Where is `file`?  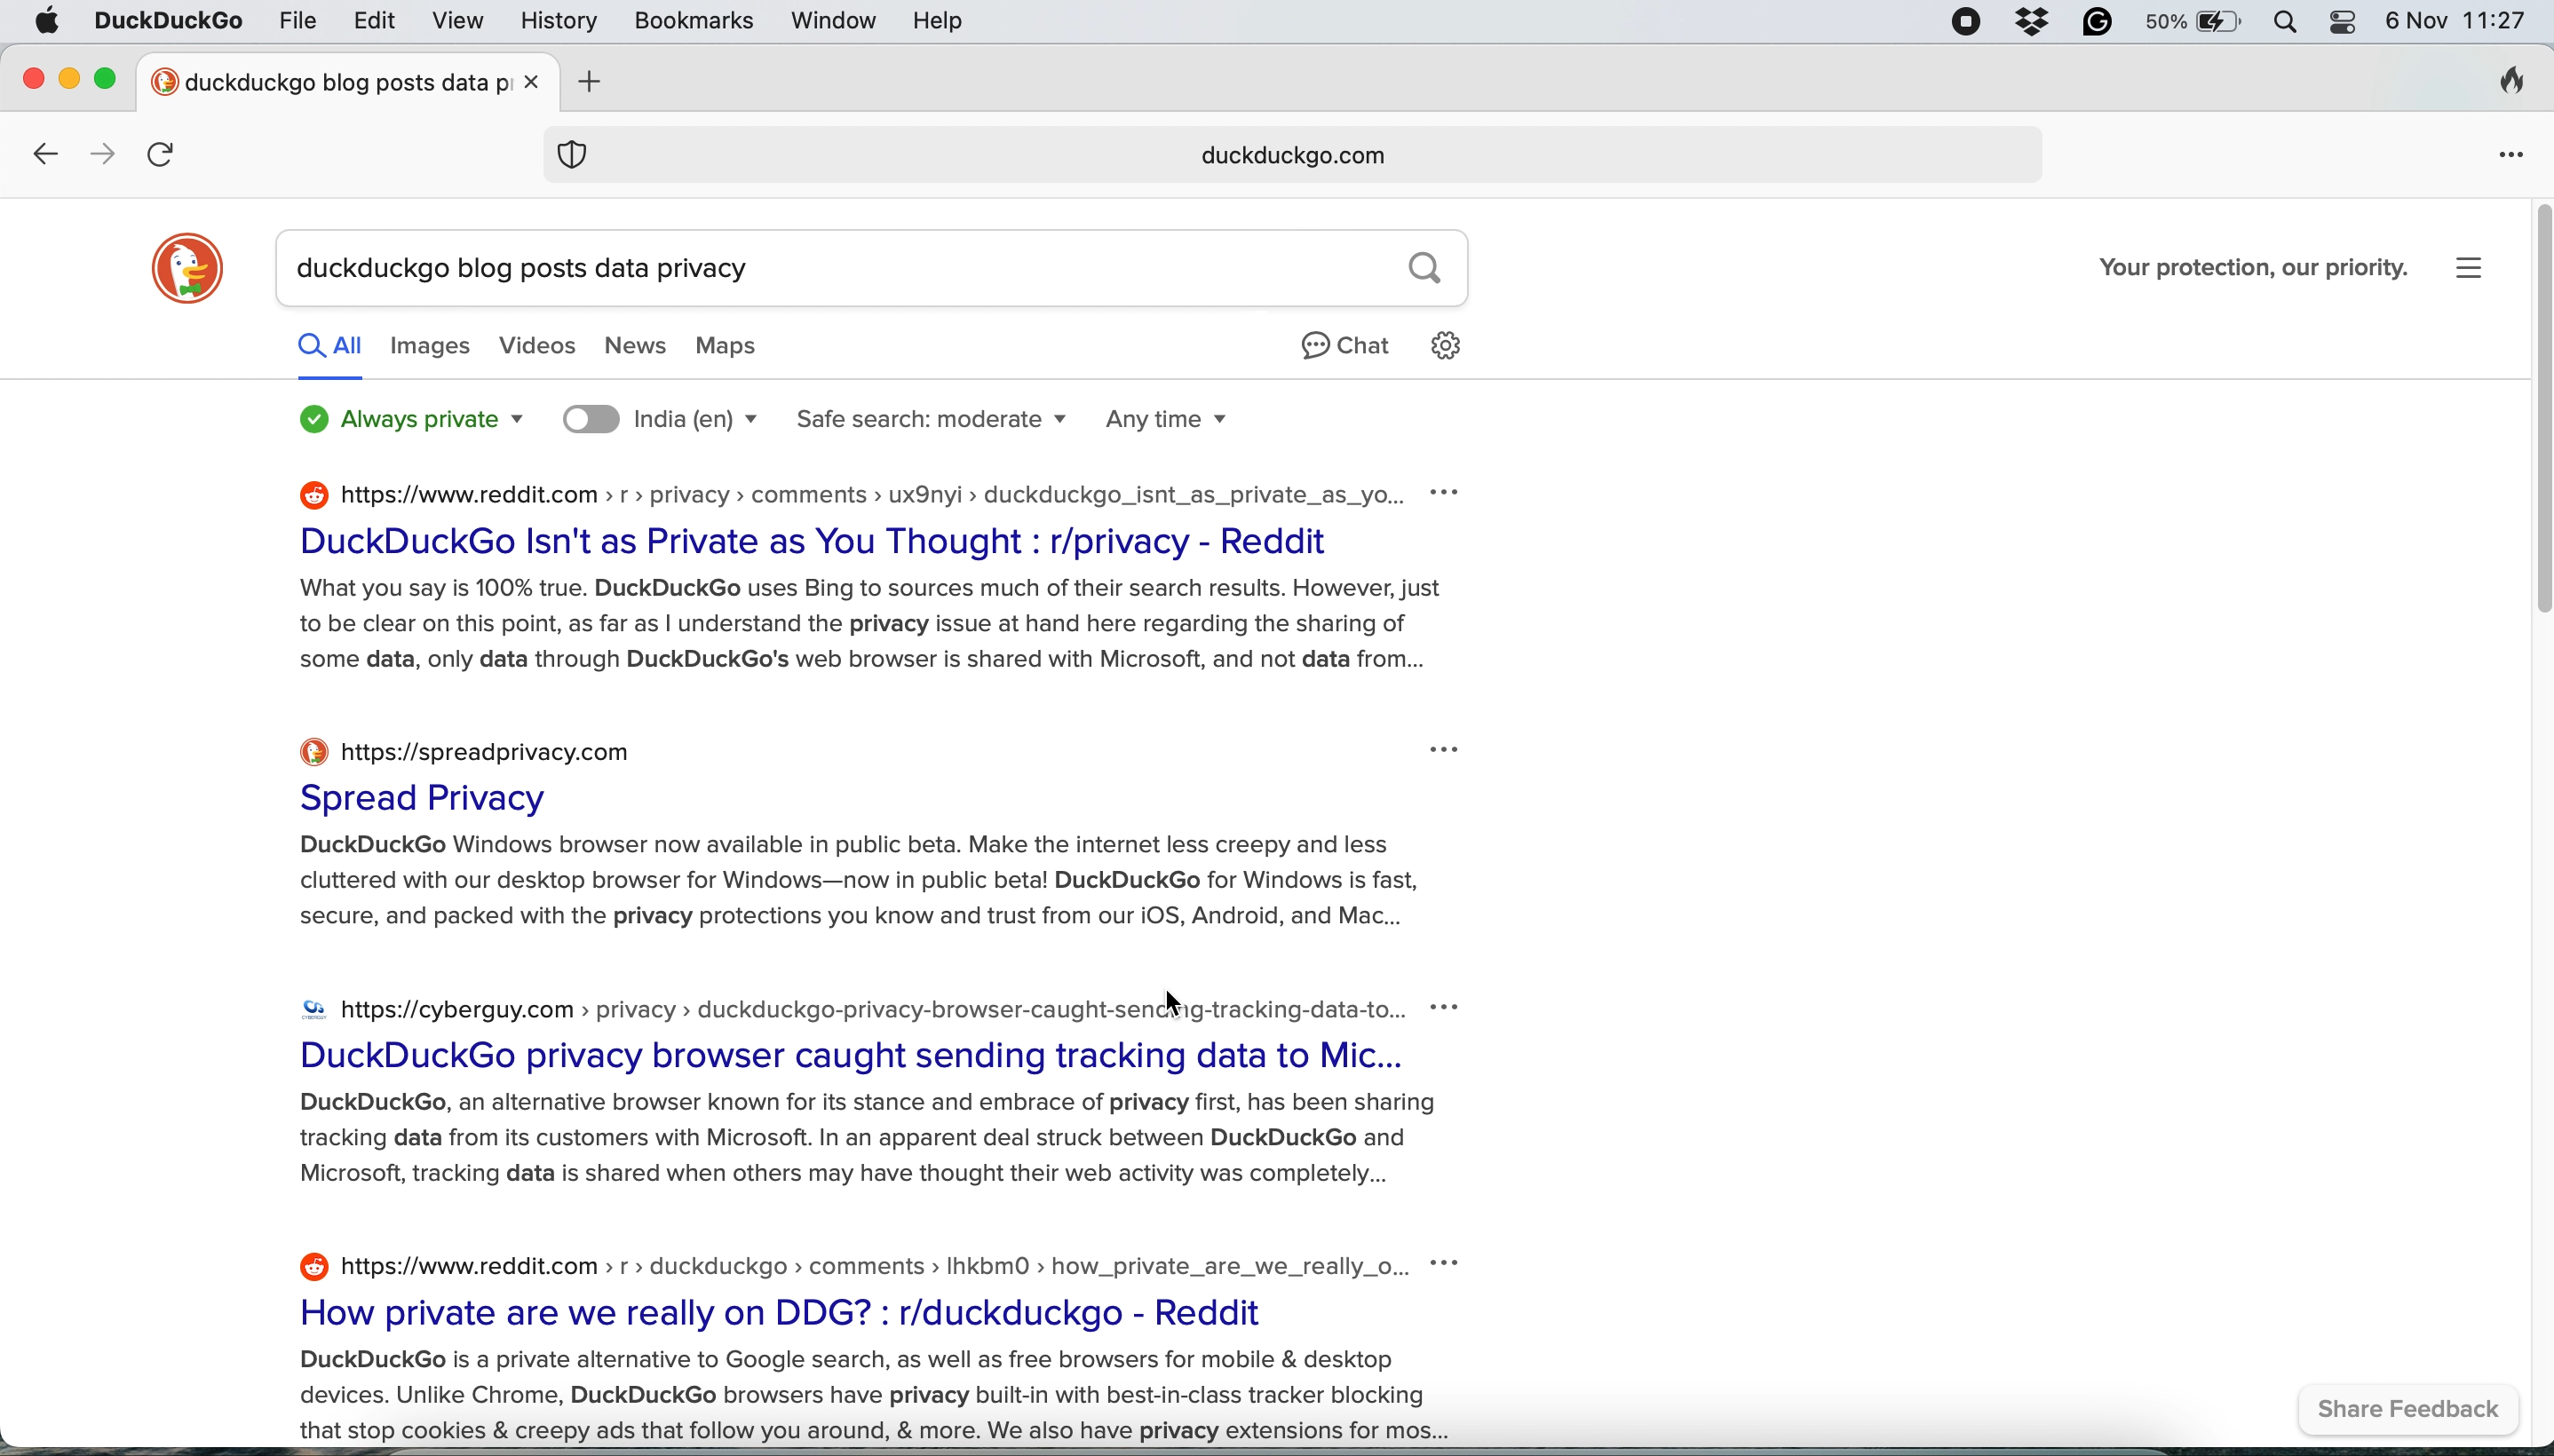
file is located at coordinates (297, 22).